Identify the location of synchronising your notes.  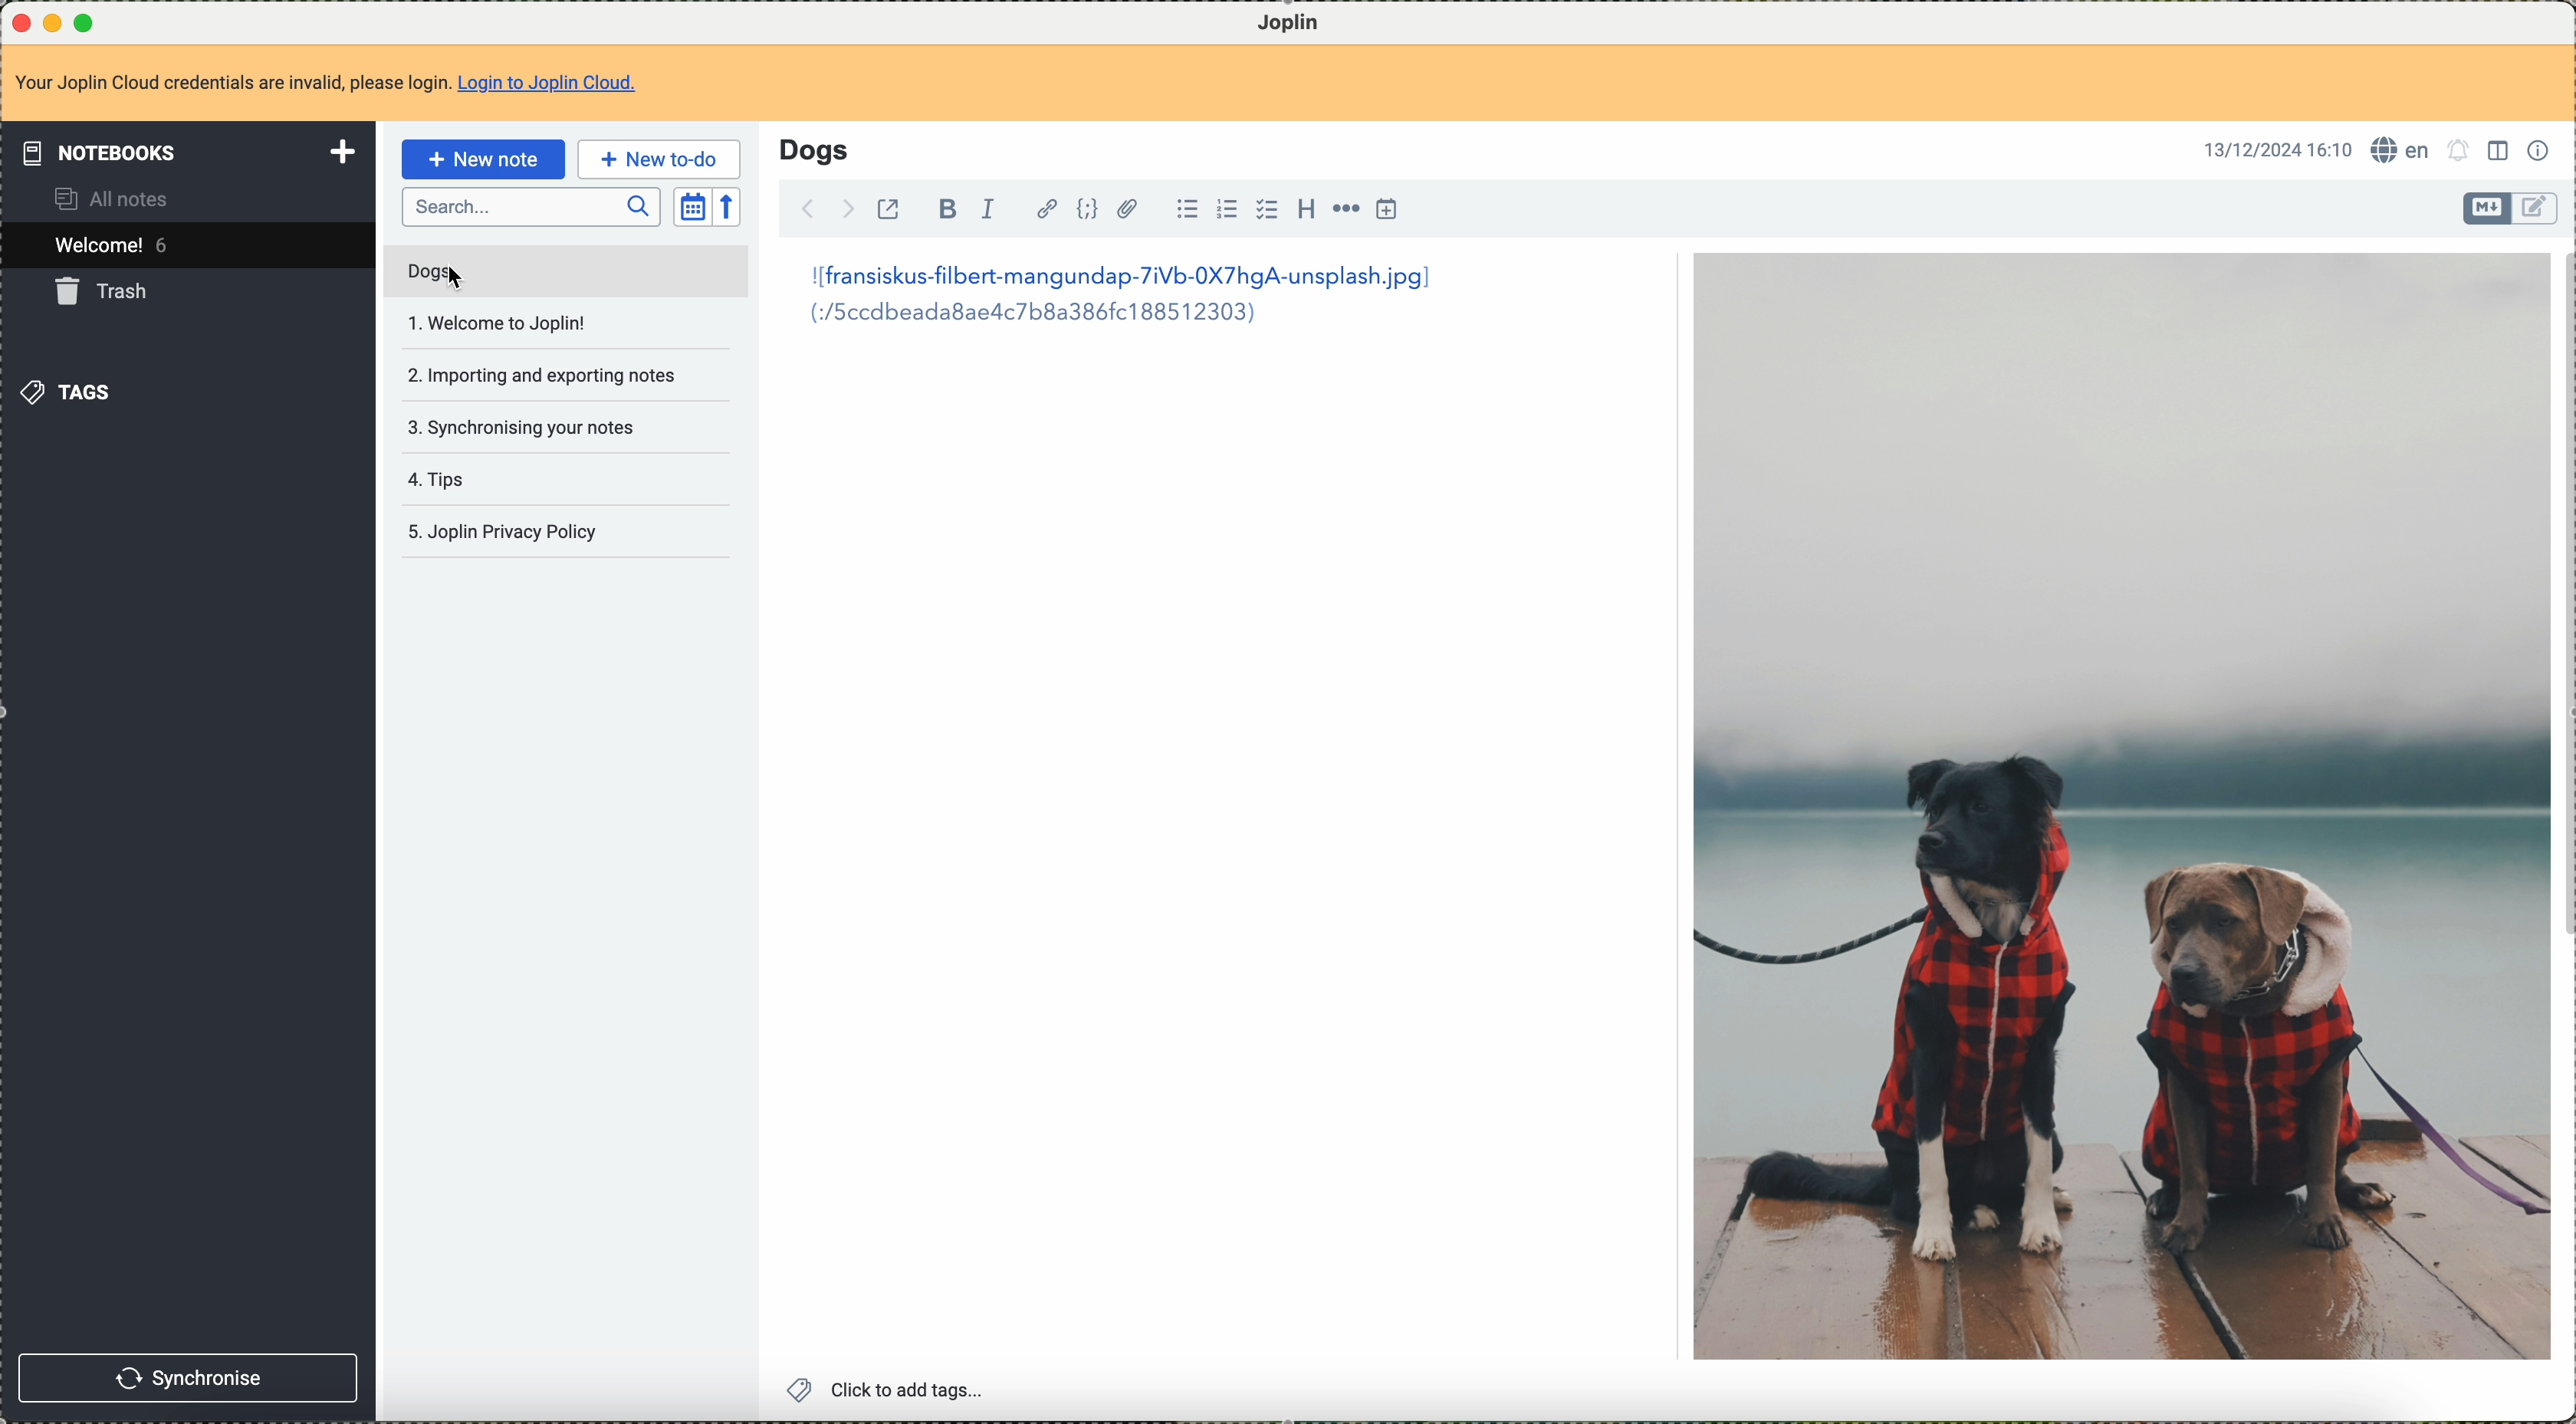
(528, 426).